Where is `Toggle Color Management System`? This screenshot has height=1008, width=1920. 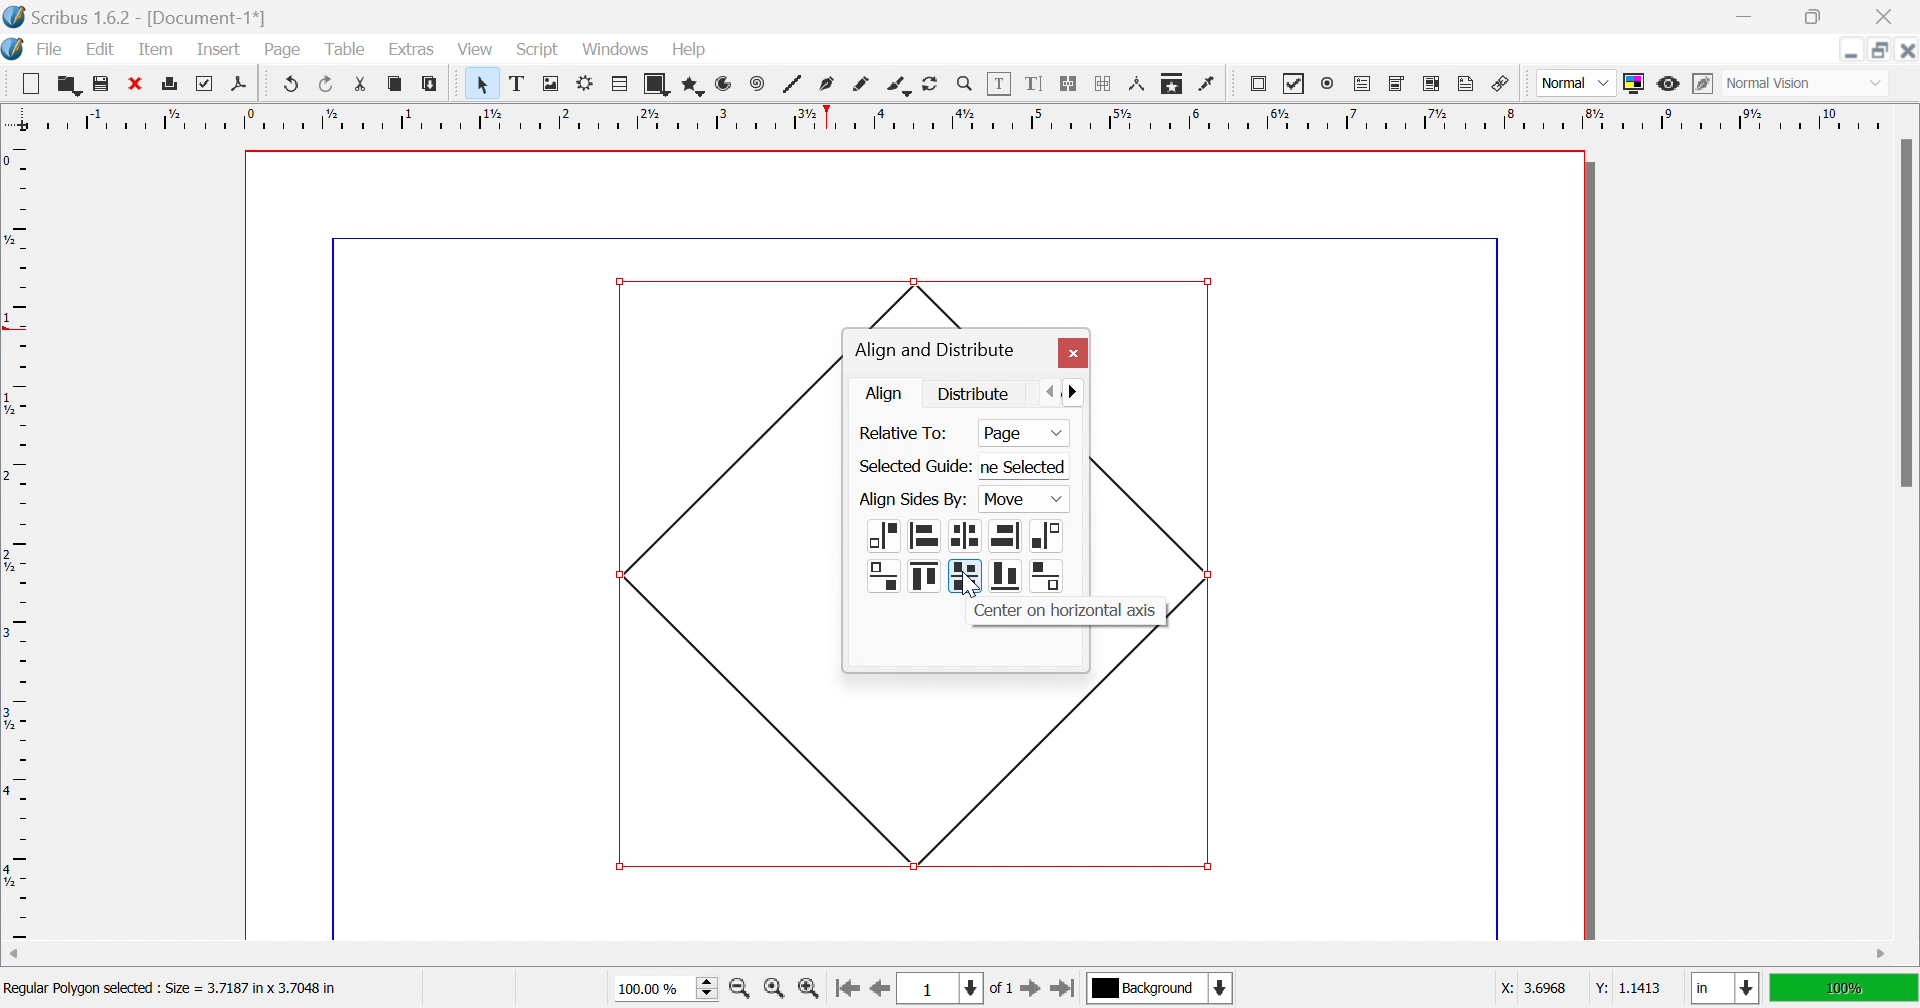
Toggle Color Management System is located at coordinates (1633, 83).